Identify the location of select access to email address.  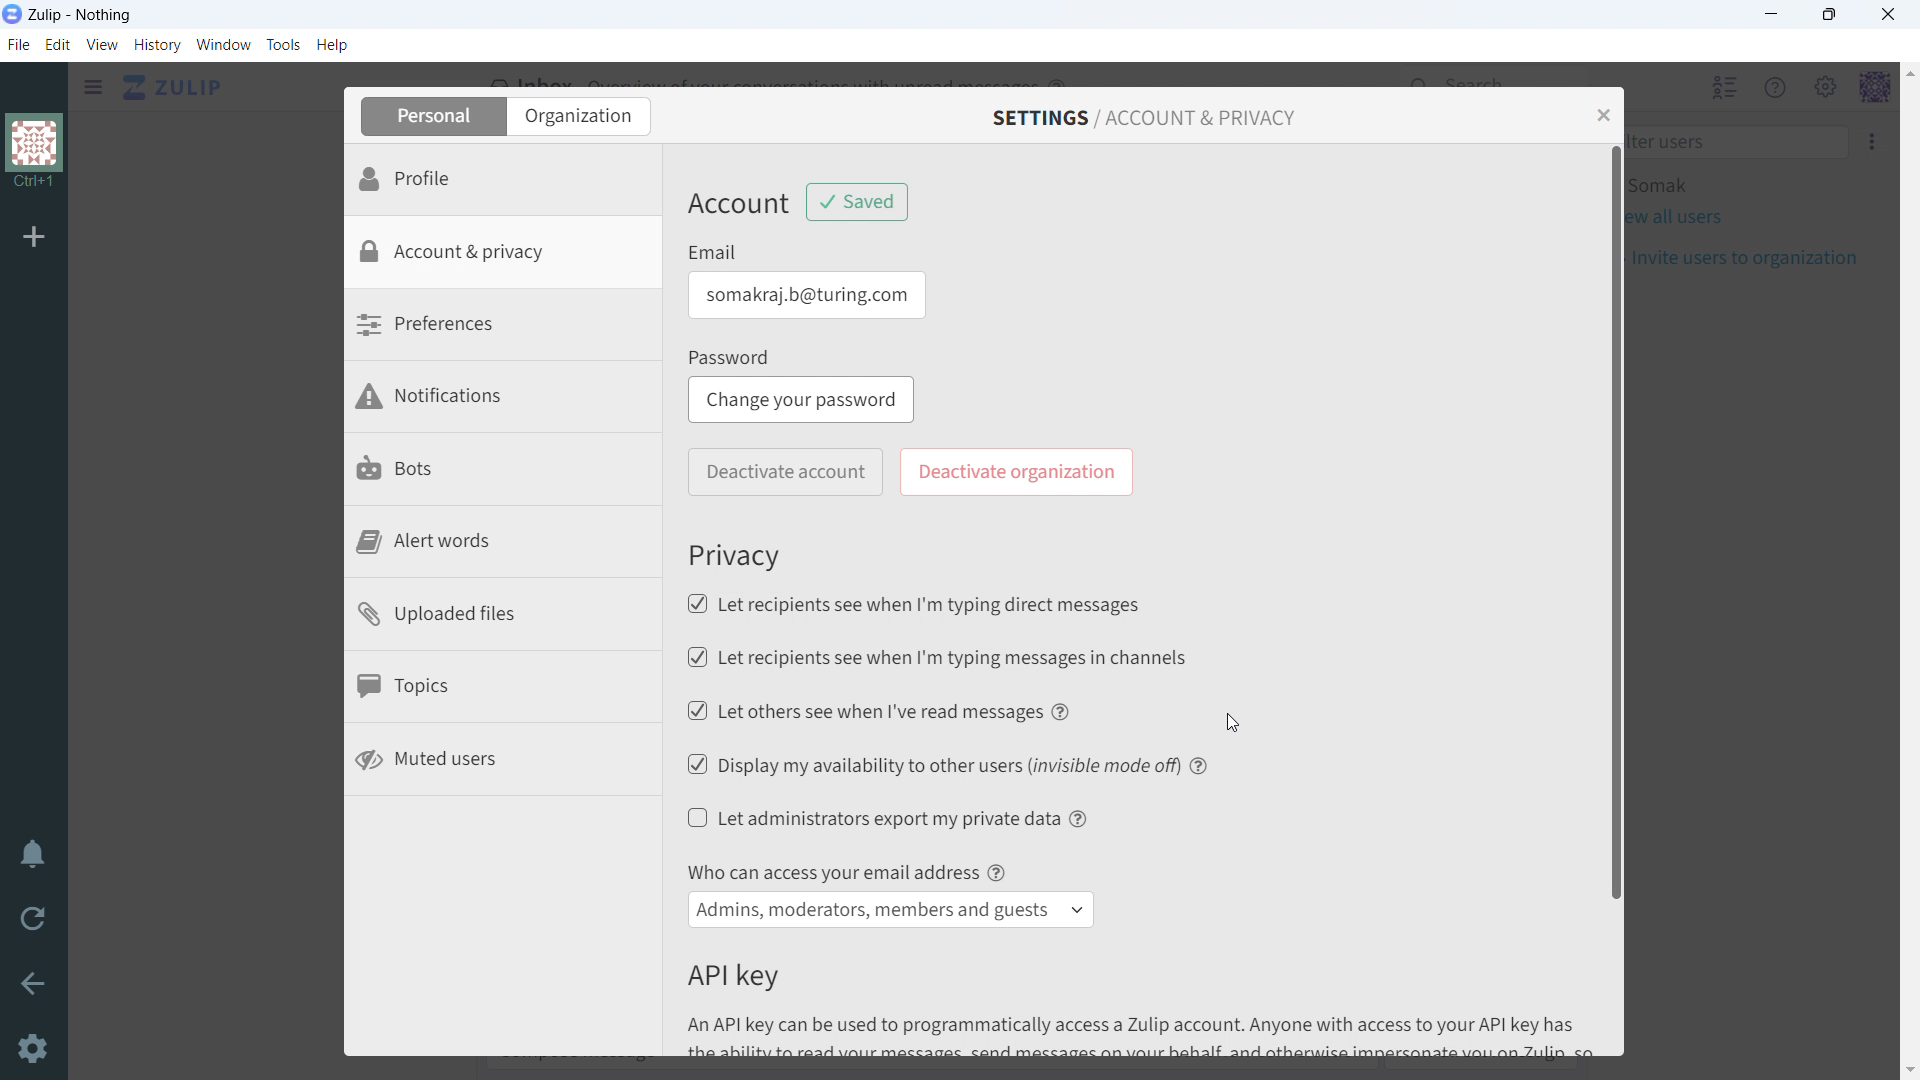
(890, 910).